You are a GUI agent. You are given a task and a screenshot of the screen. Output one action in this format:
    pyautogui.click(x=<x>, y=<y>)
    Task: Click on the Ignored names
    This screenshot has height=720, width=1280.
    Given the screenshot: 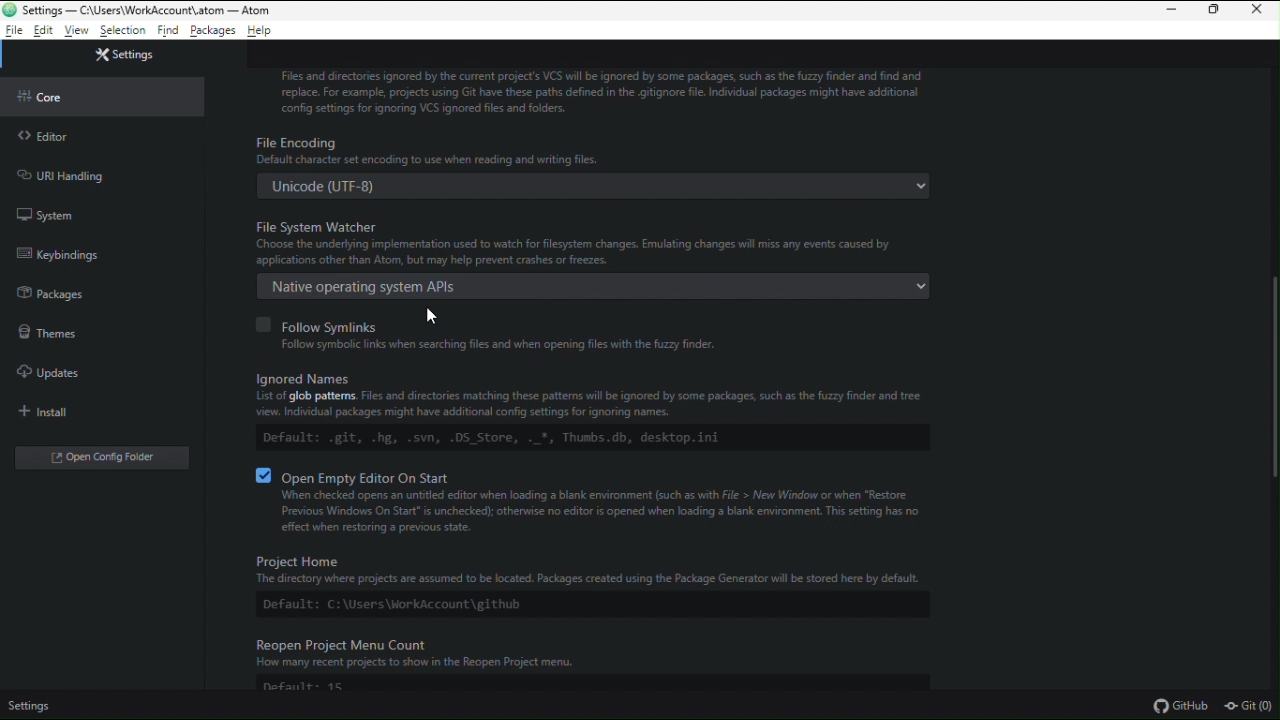 What is the action you would take?
    pyautogui.click(x=594, y=411)
    